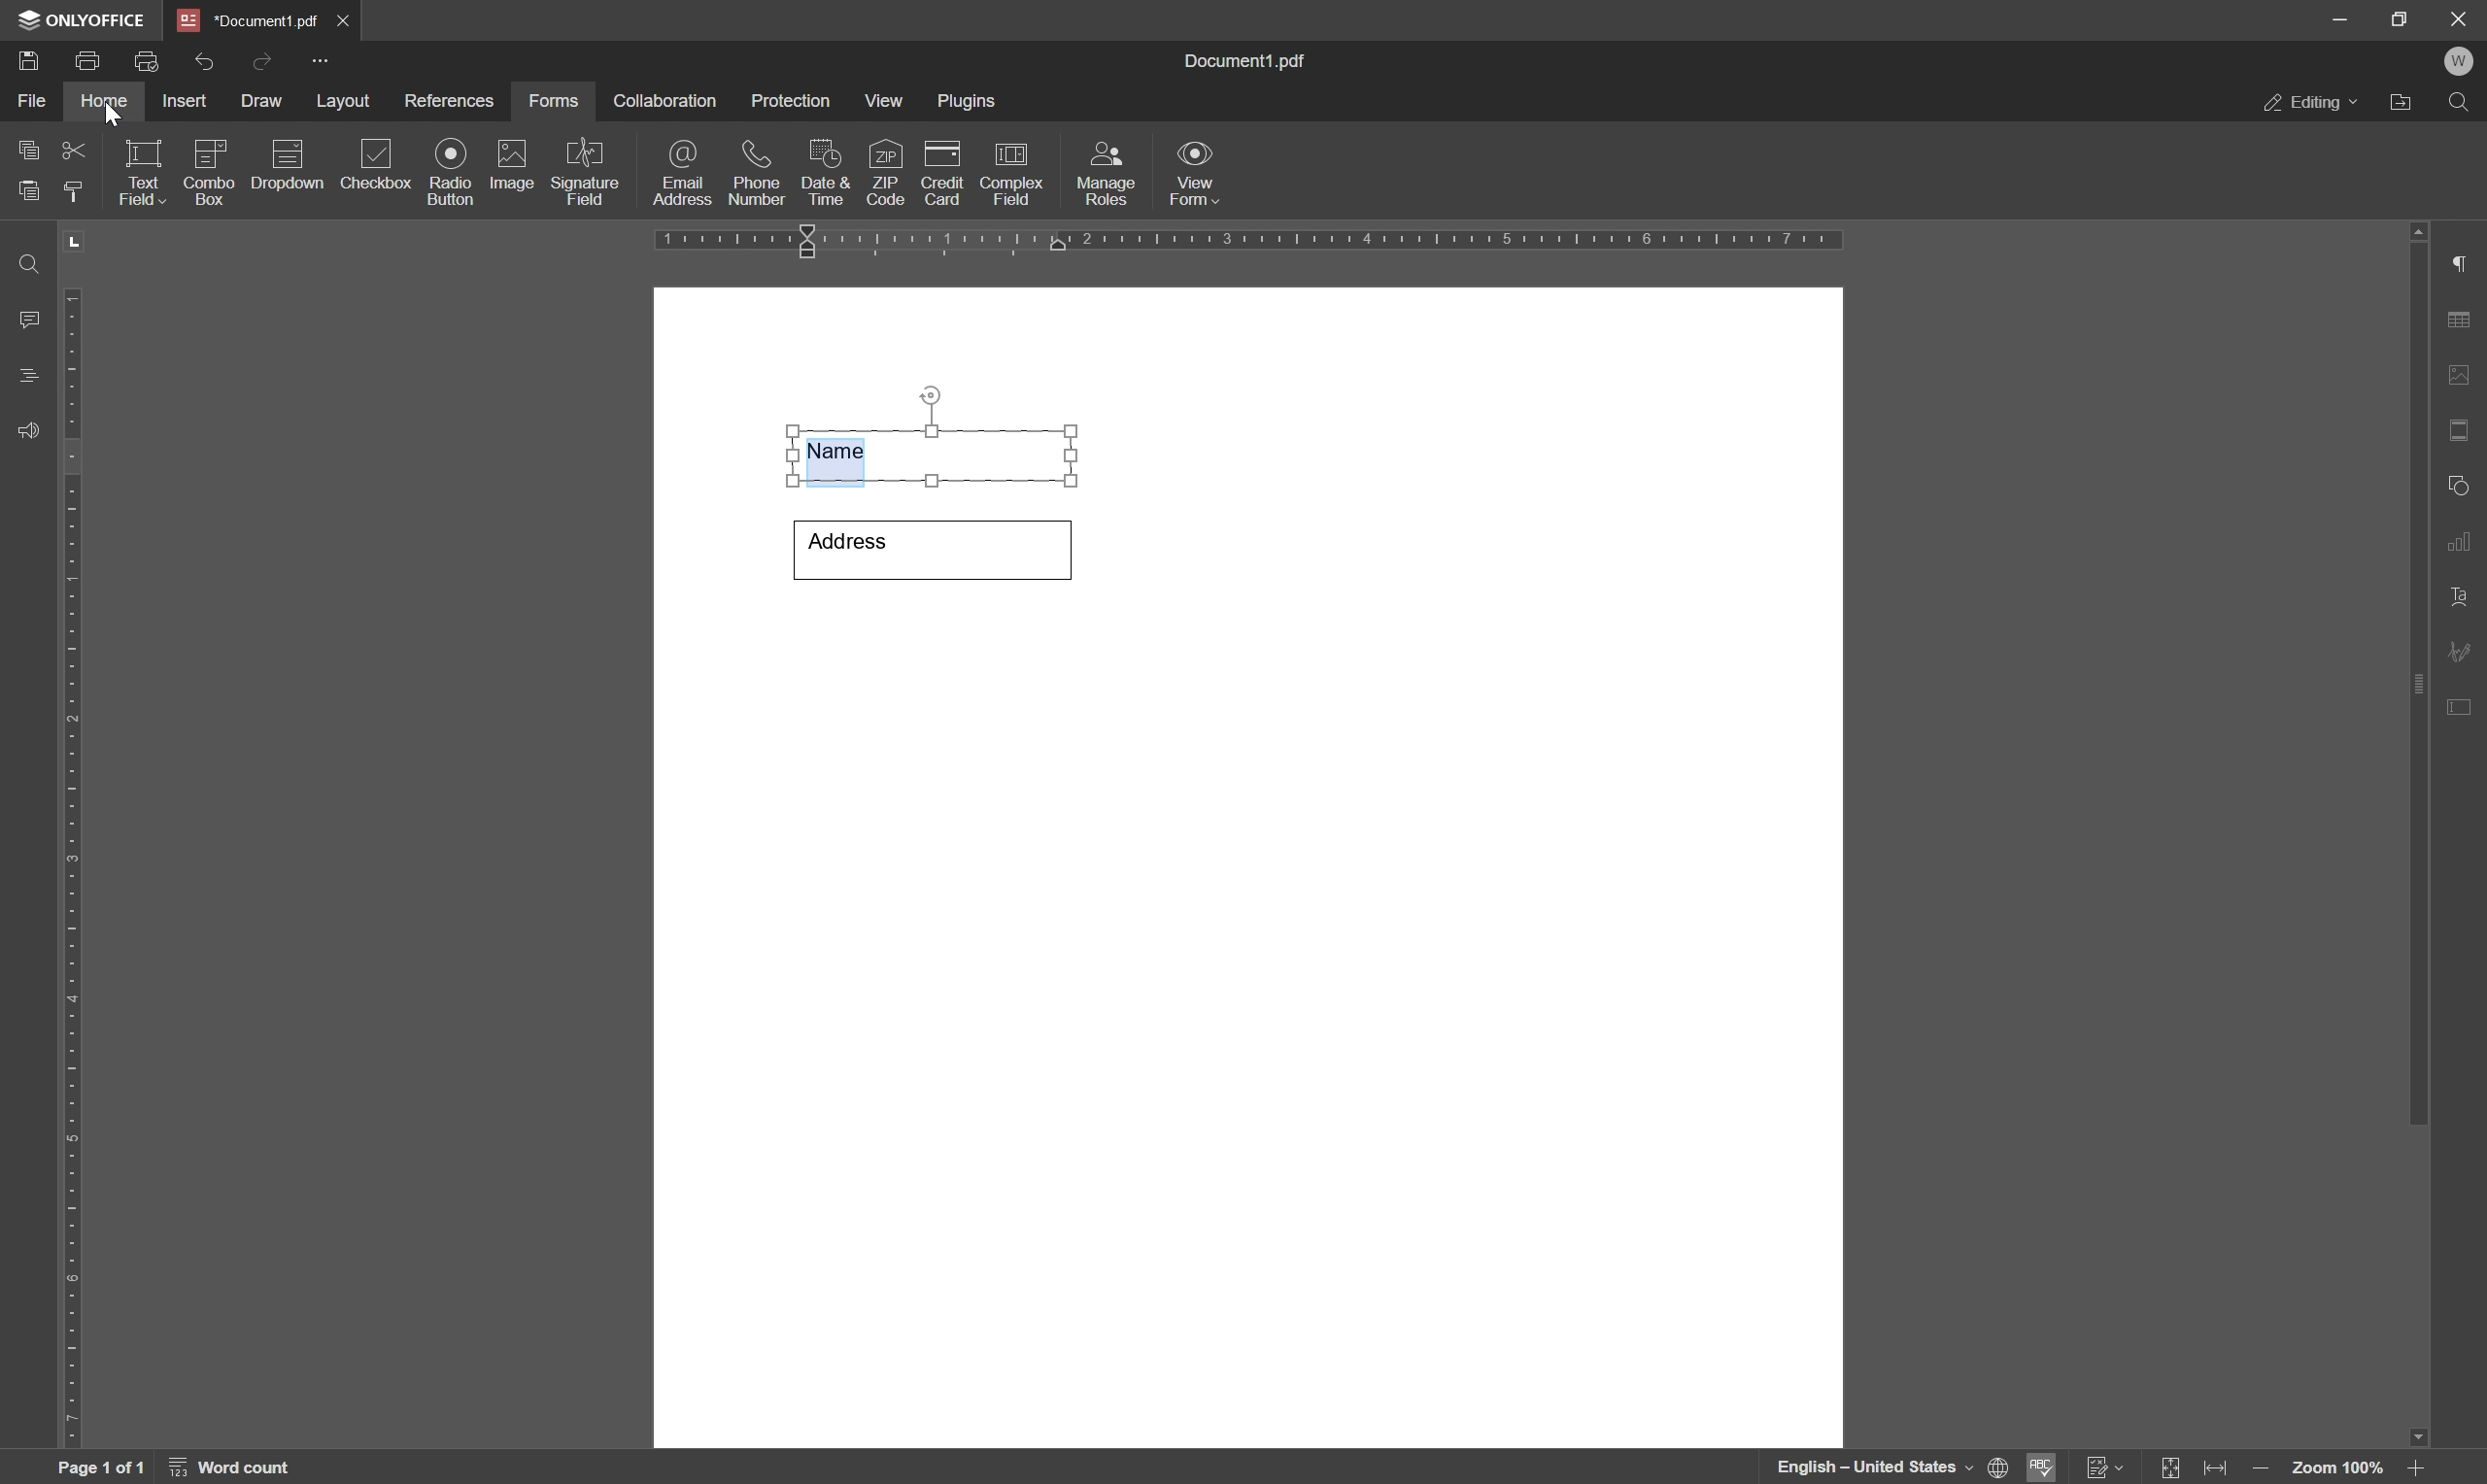 The height and width of the screenshot is (1484, 2487). Describe the element at coordinates (28, 432) in the screenshot. I see `feedback & support` at that location.